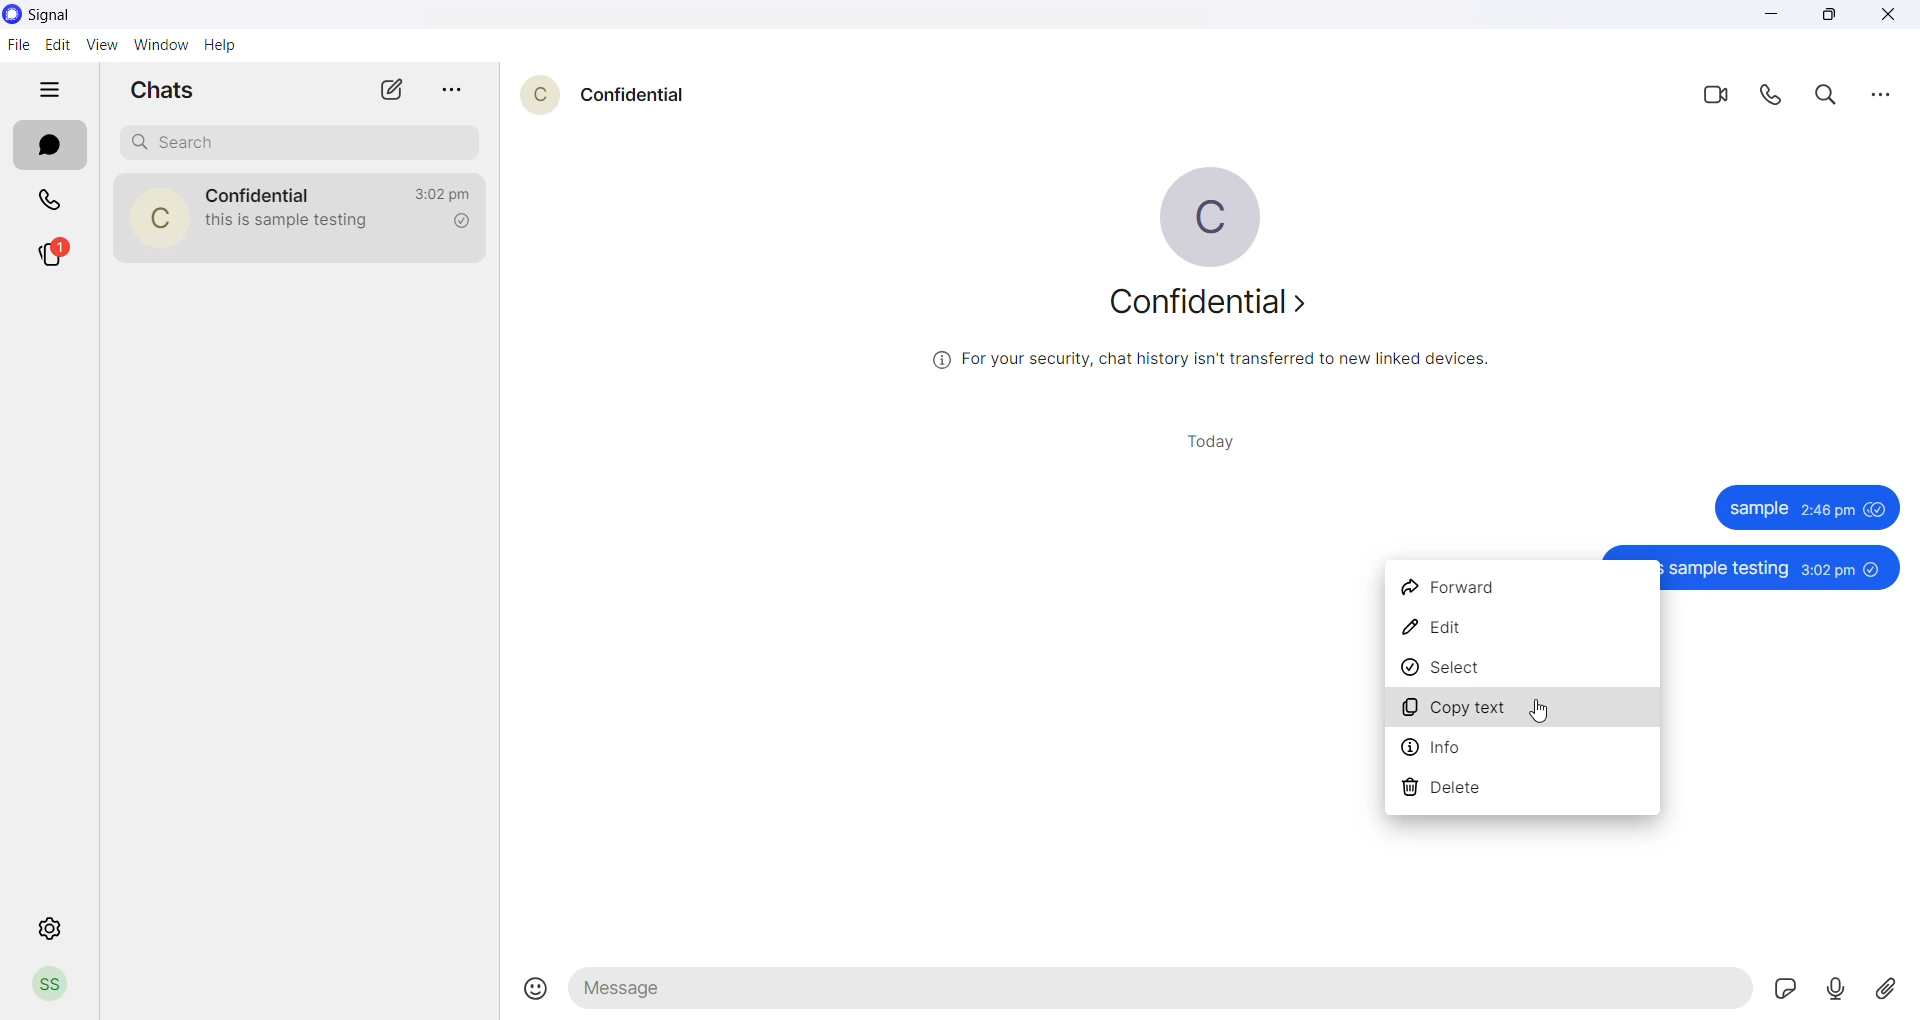  Describe the element at coordinates (1889, 989) in the screenshot. I see `share attachment` at that location.